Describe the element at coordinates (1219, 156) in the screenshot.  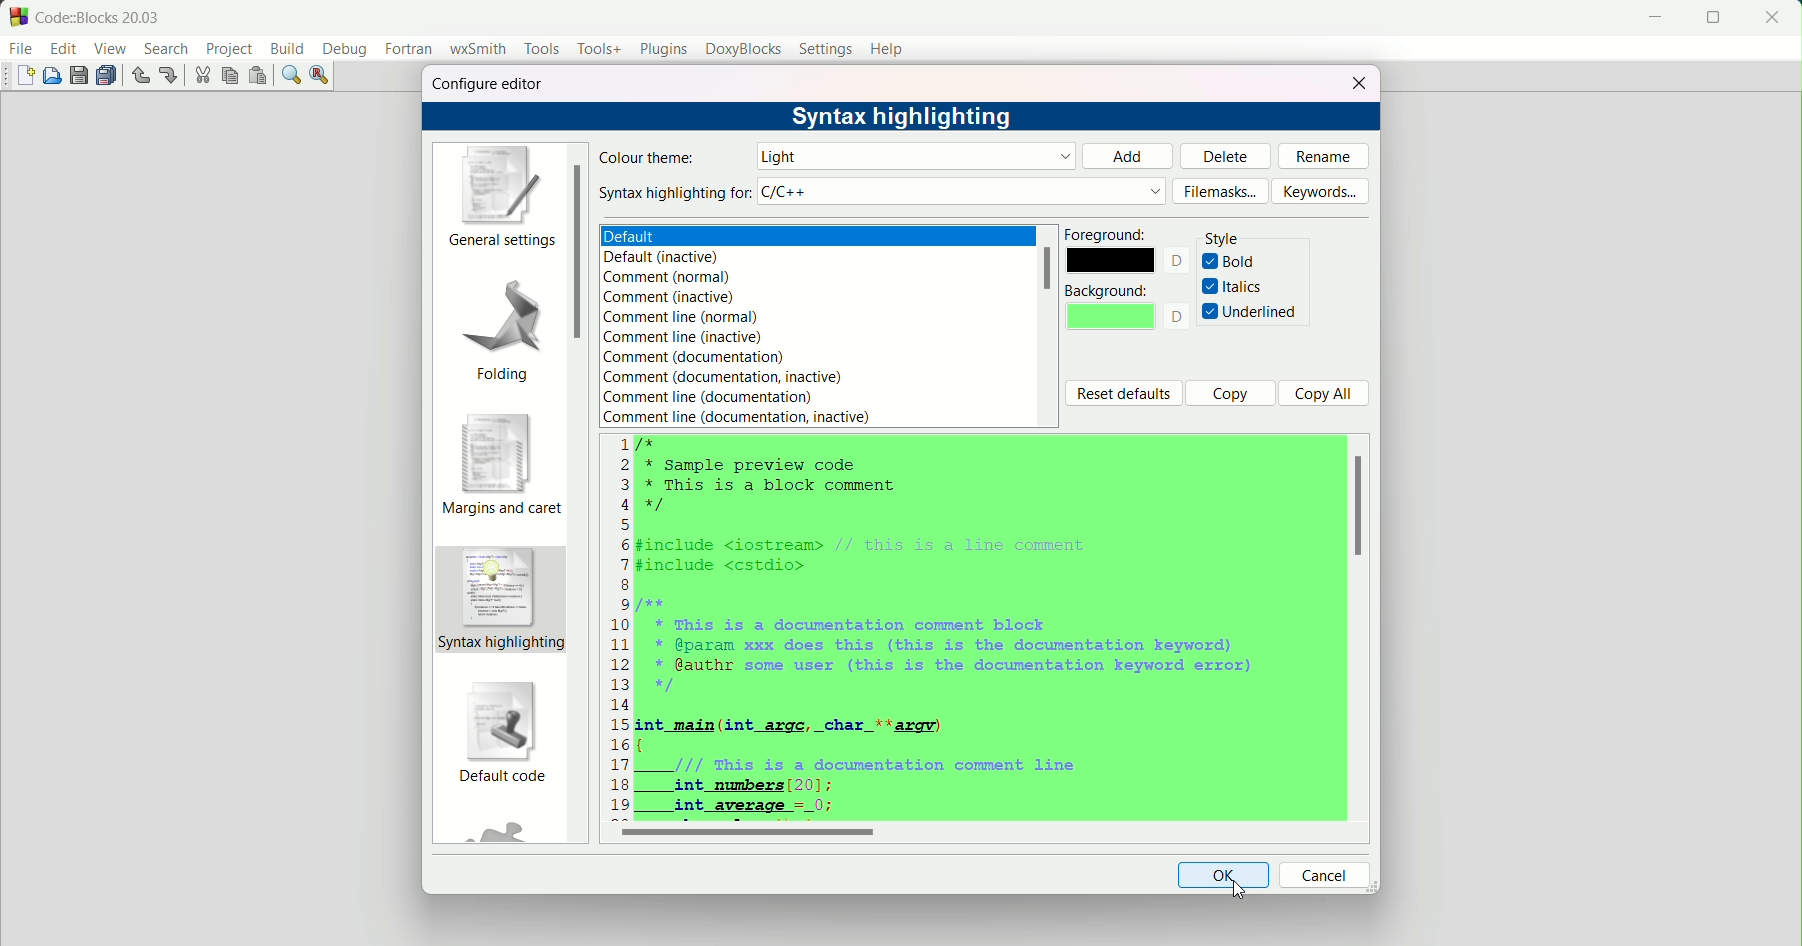
I see `delete` at that location.